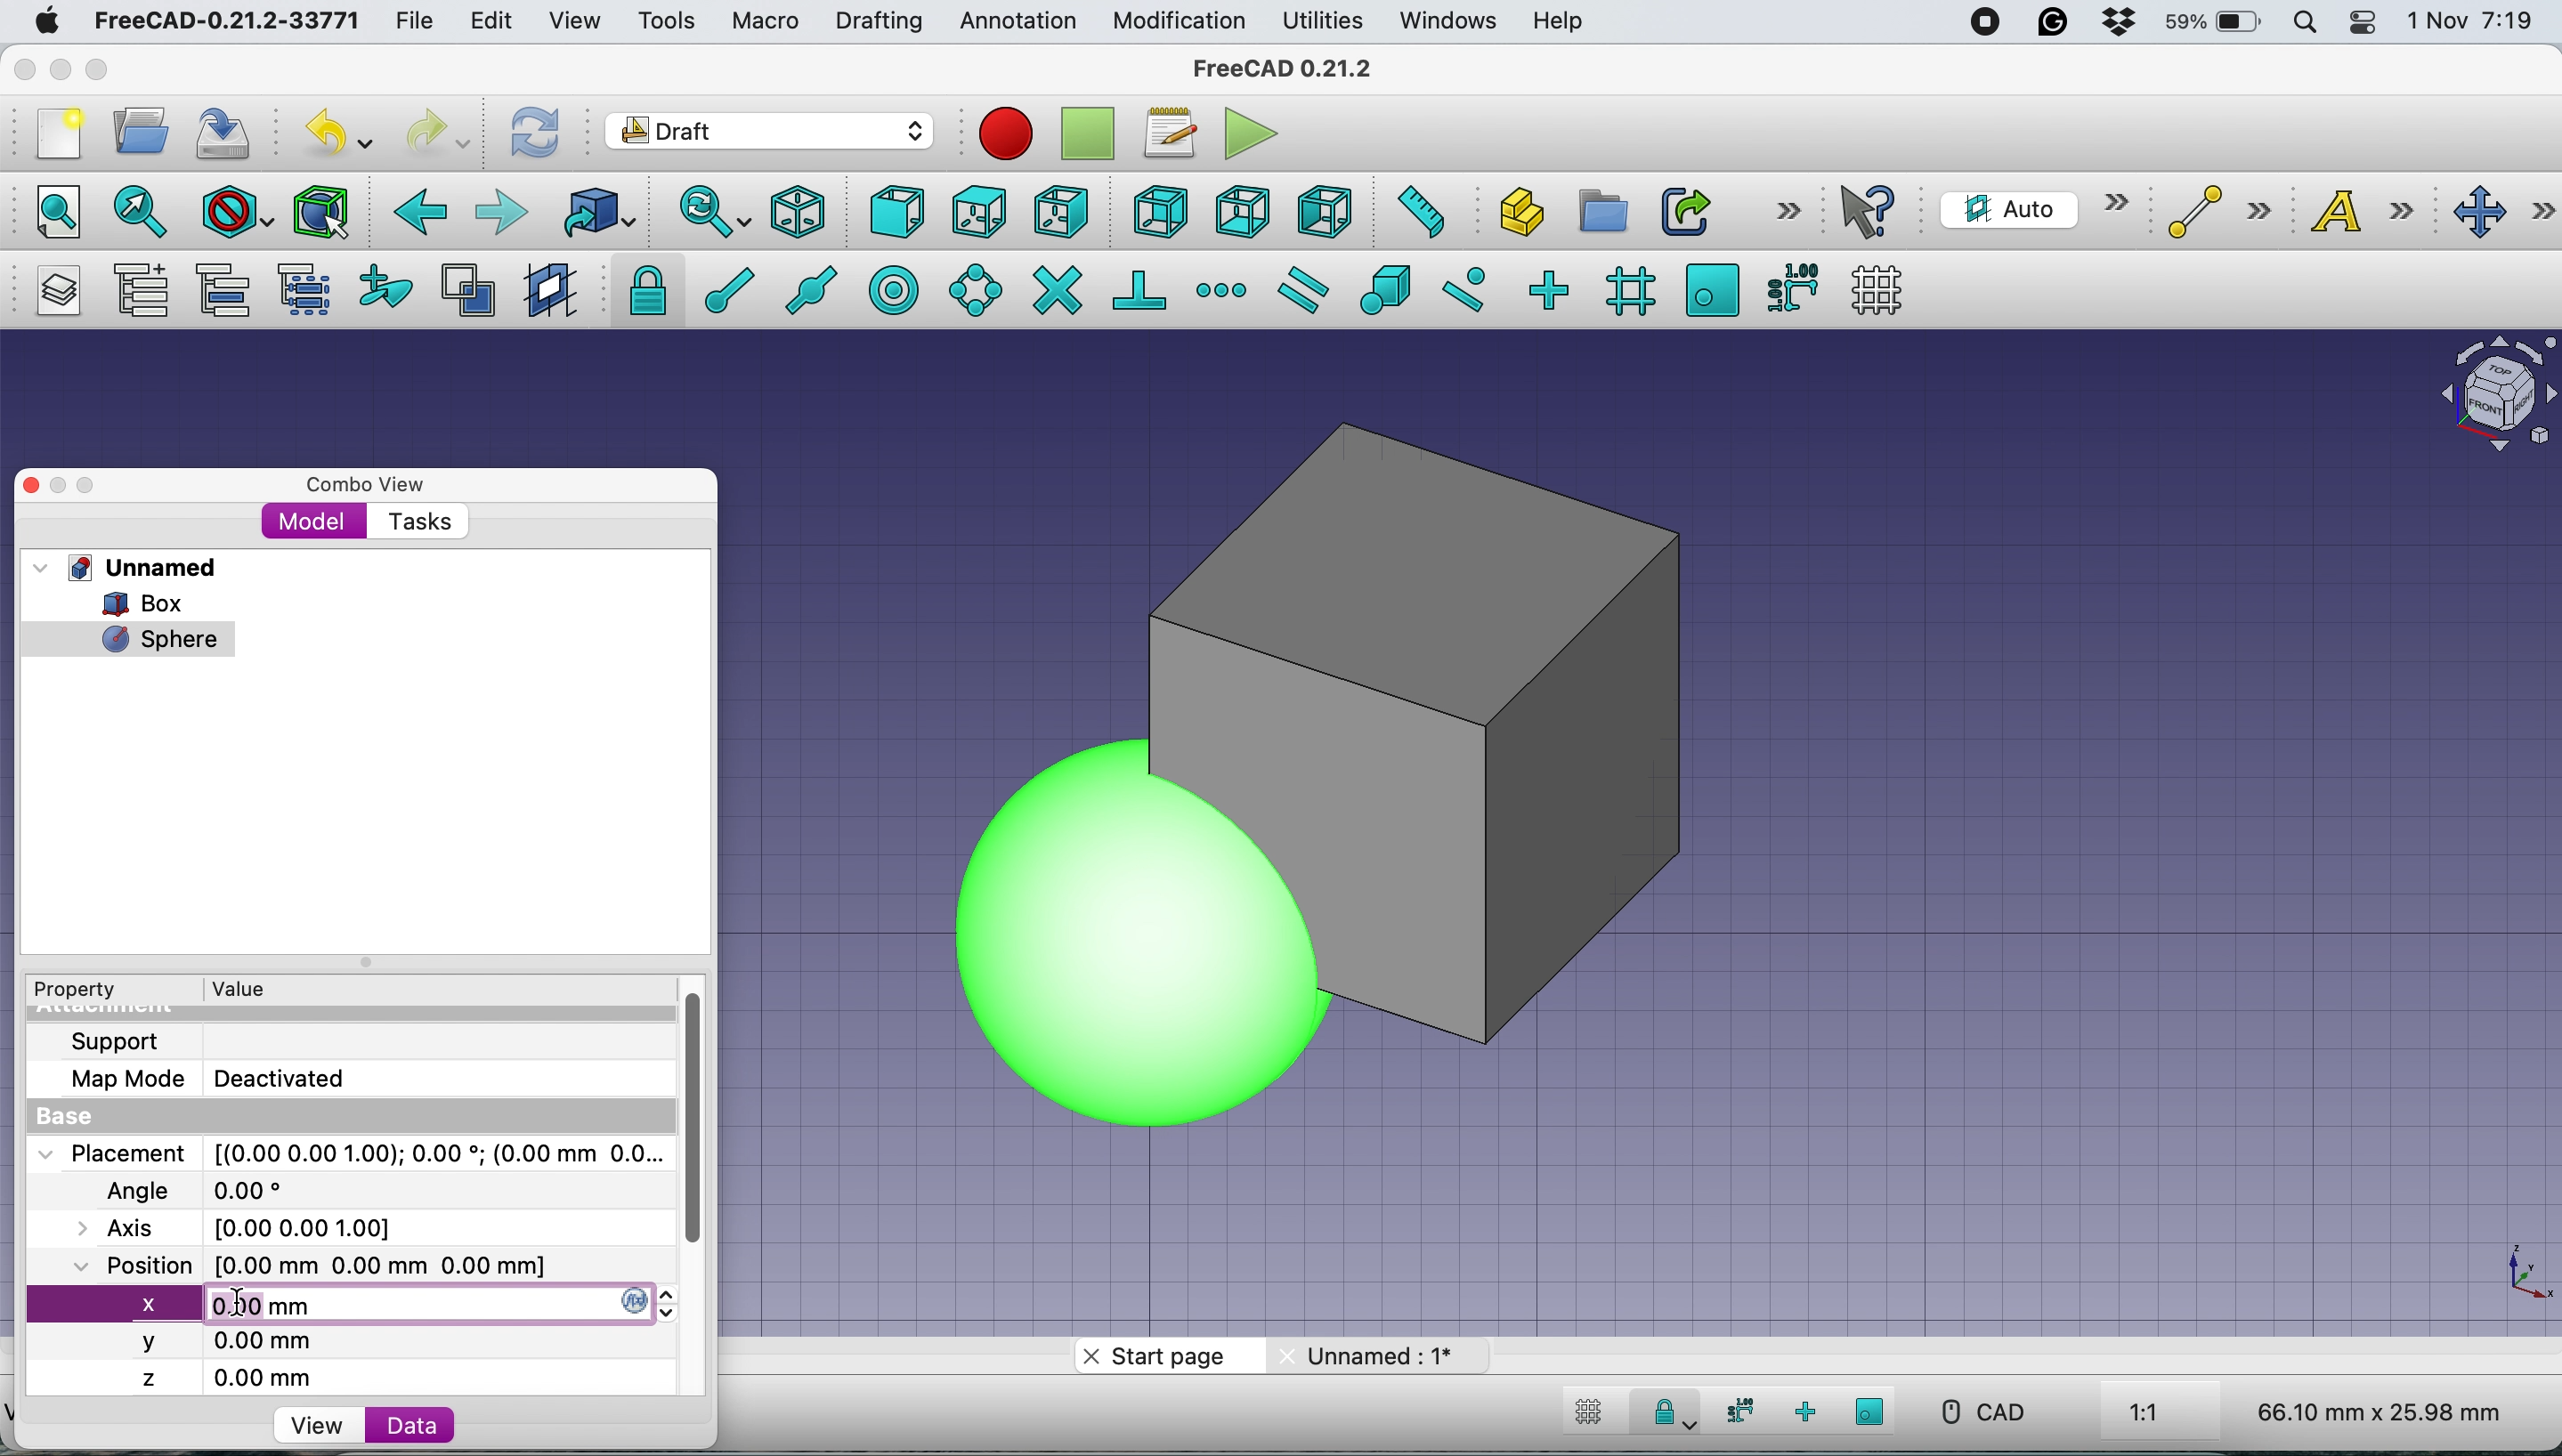 Image resolution: width=2562 pixels, height=1456 pixels. I want to click on unnamed, so click(1374, 1355).